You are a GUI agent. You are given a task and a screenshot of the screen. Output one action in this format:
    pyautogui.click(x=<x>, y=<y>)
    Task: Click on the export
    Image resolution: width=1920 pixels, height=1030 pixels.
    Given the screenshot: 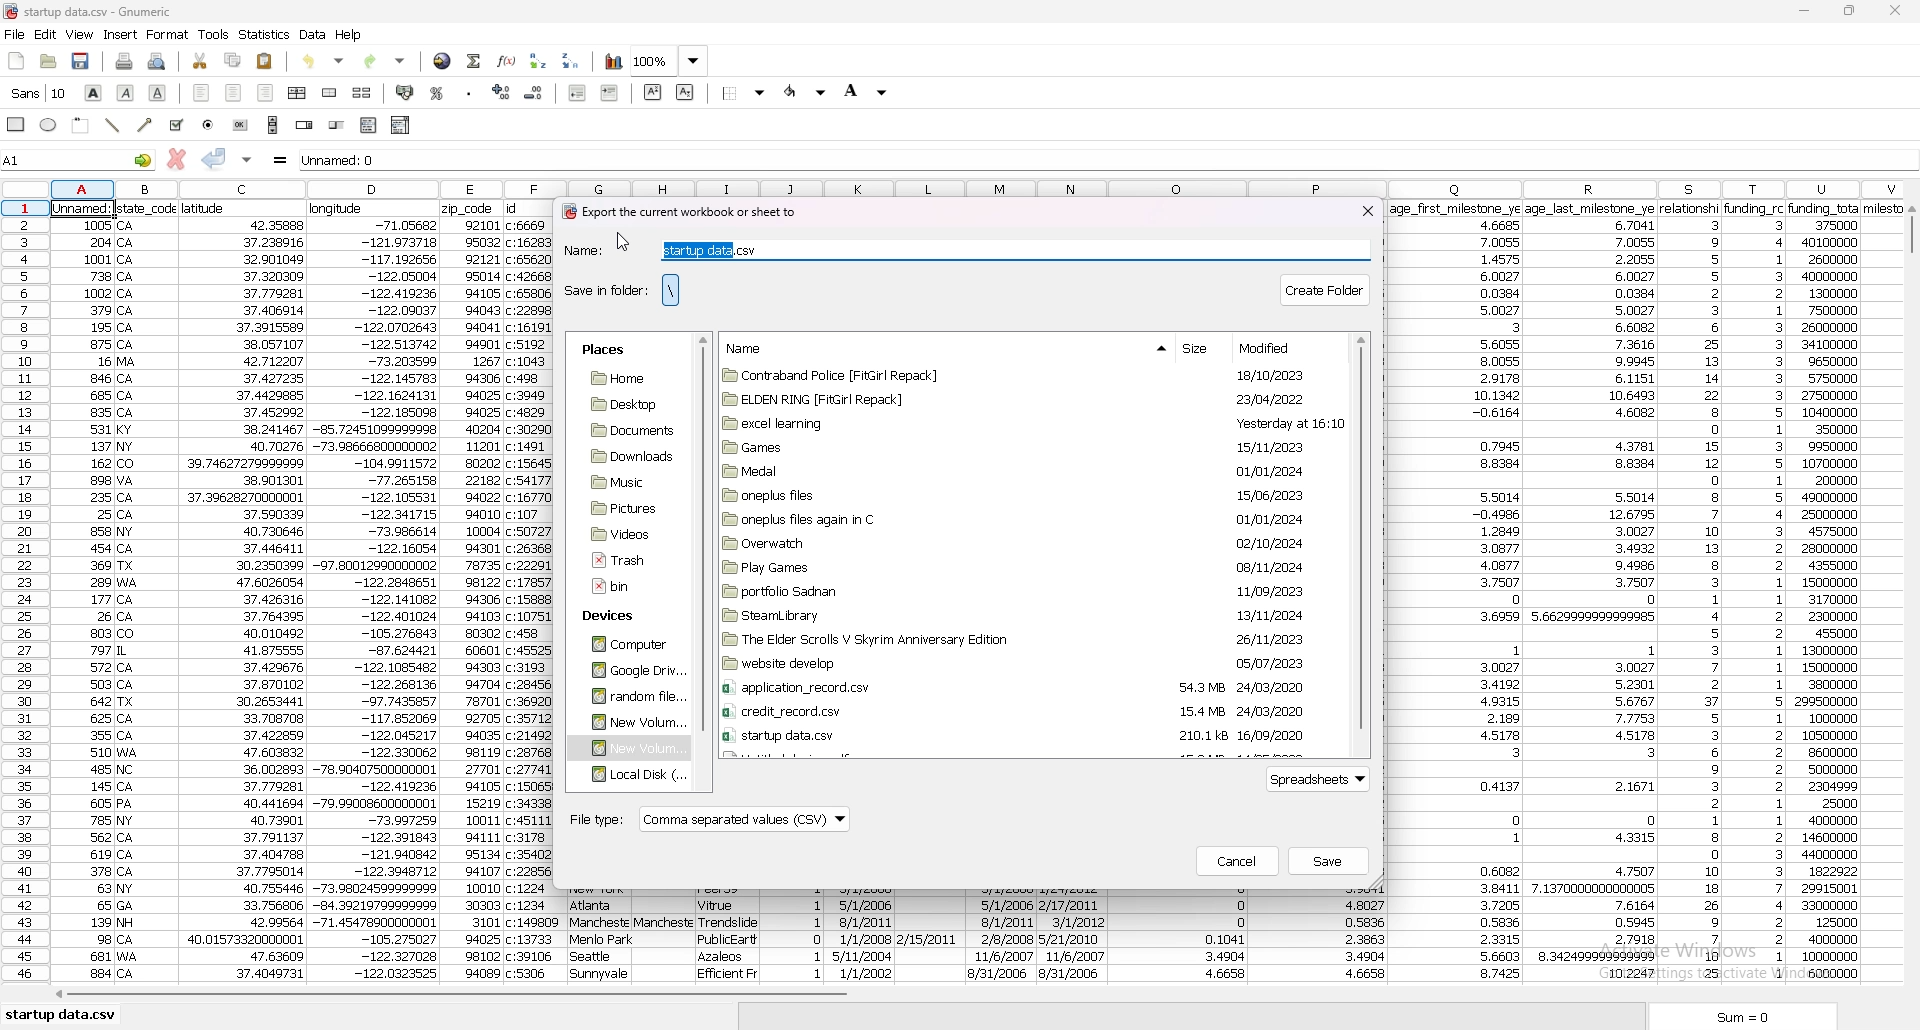 What is the action you would take?
    pyautogui.click(x=678, y=212)
    